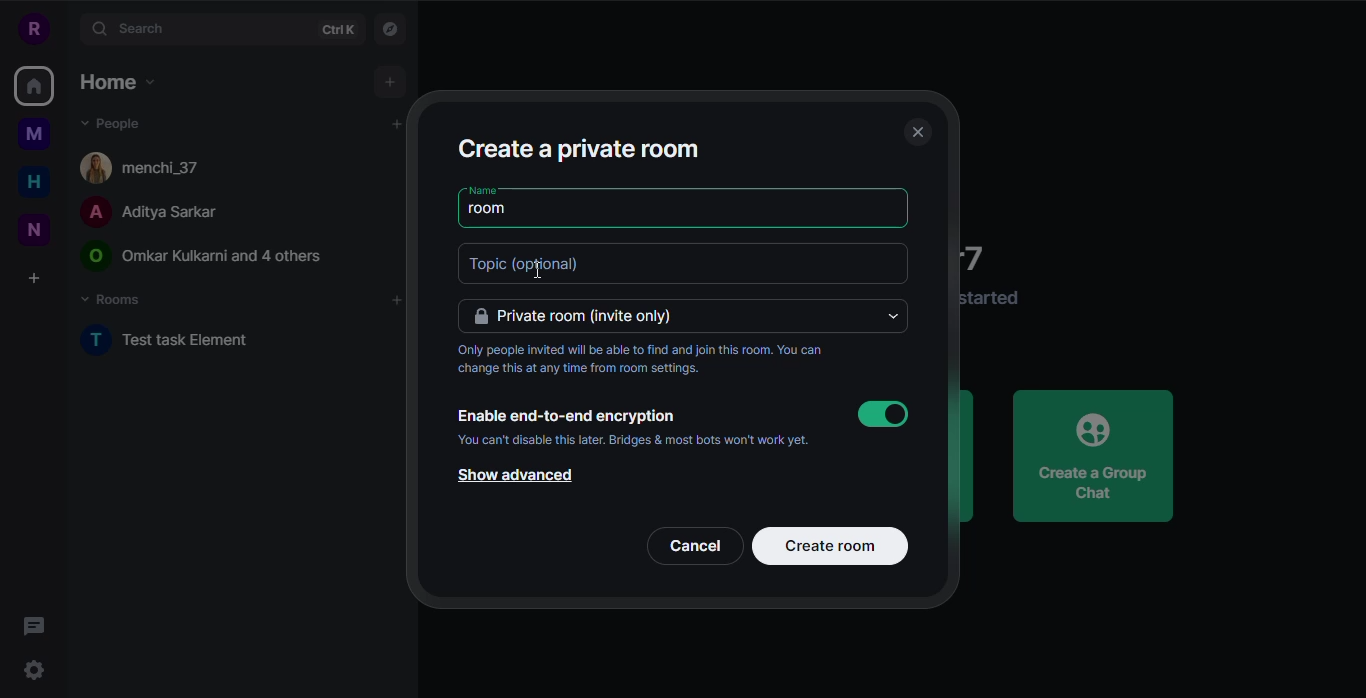 This screenshot has width=1366, height=698. Describe the element at coordinates (132, 28) in the screenshot. I see `search` at that location.